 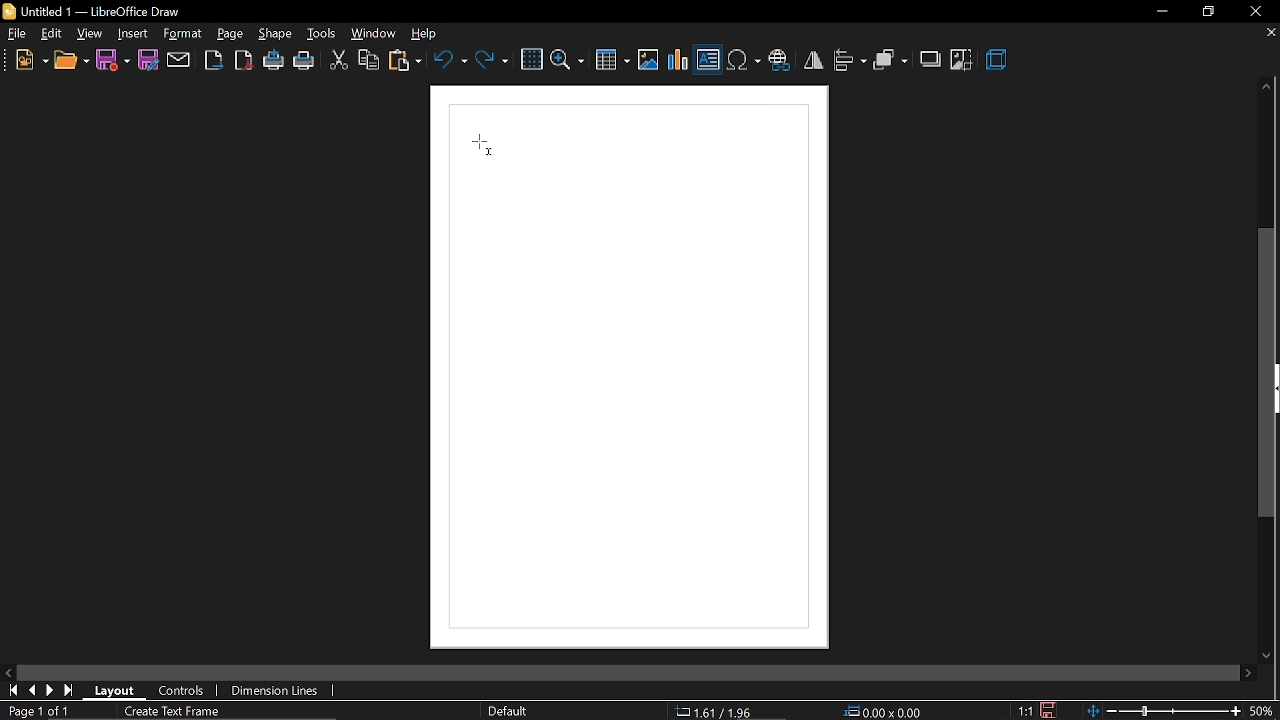 What do you see at coordinates (1255, 12) in the screenshot?
I see `close` at bounding box center [1255, 12].